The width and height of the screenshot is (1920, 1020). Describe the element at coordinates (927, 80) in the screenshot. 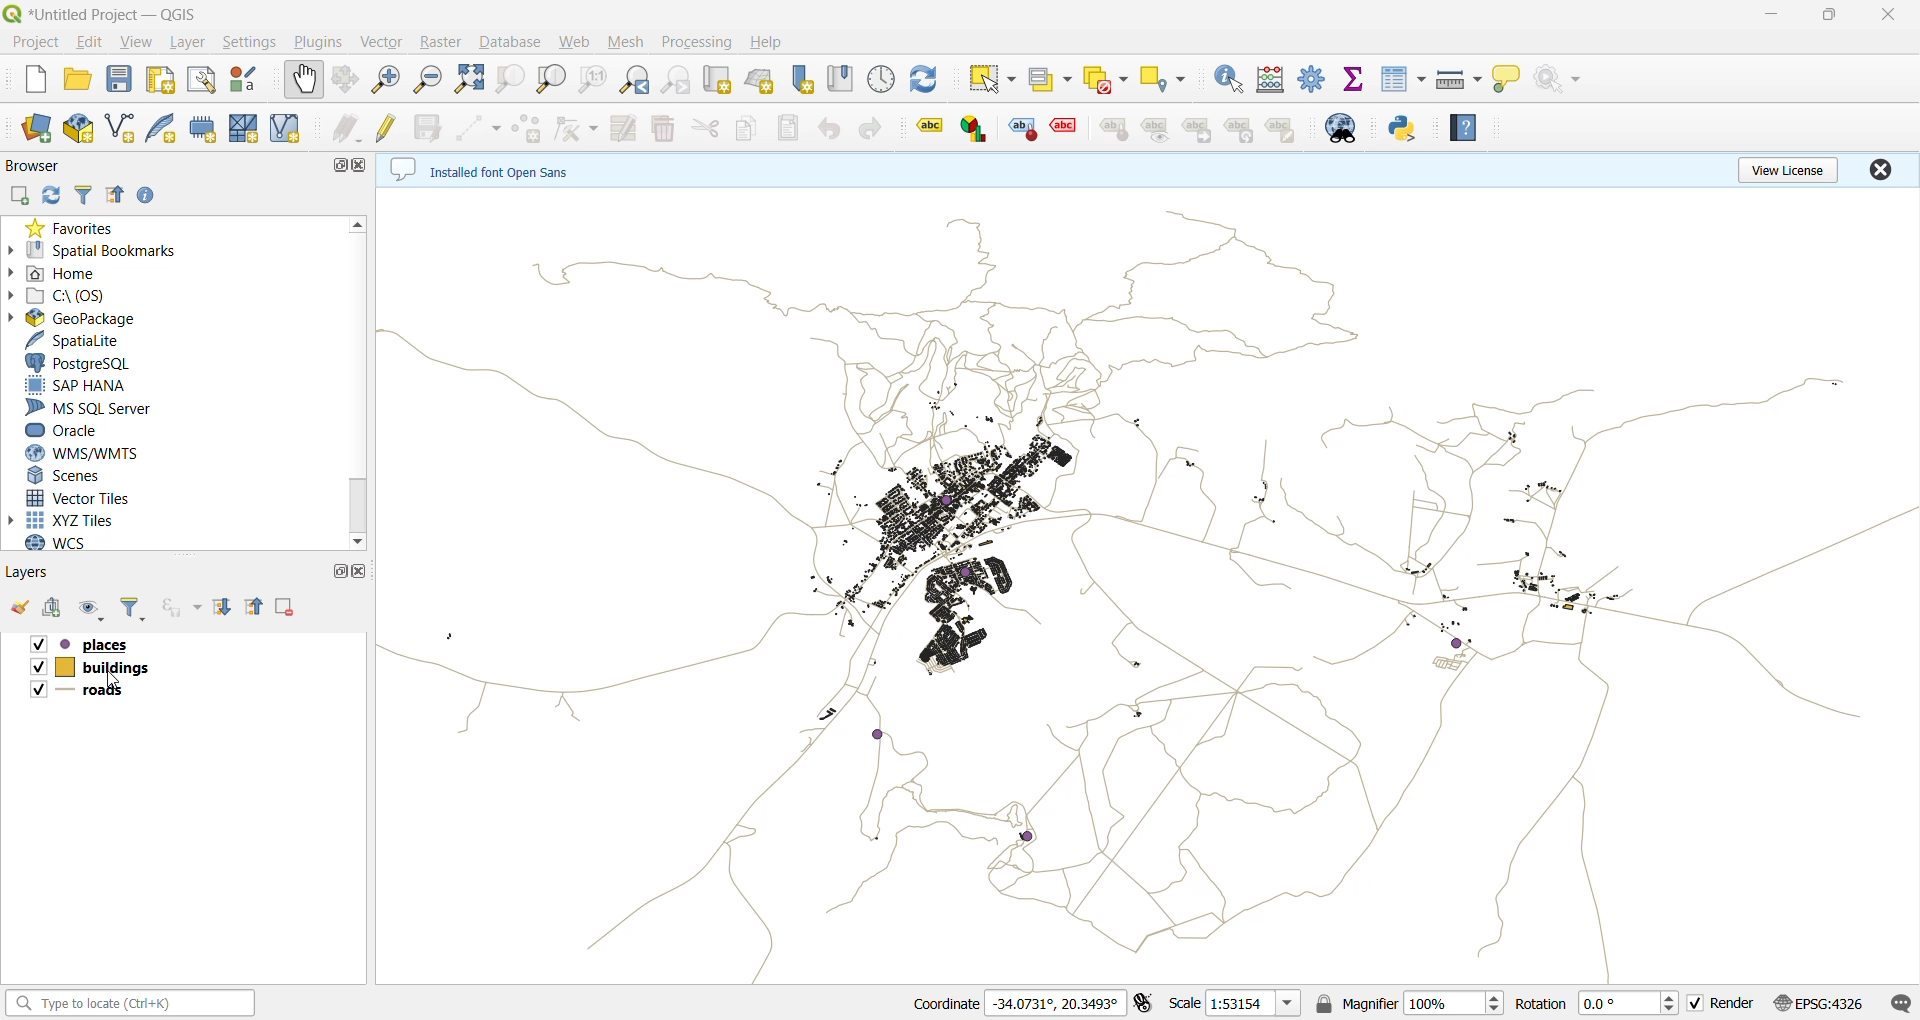

I see `refresh` at that location.